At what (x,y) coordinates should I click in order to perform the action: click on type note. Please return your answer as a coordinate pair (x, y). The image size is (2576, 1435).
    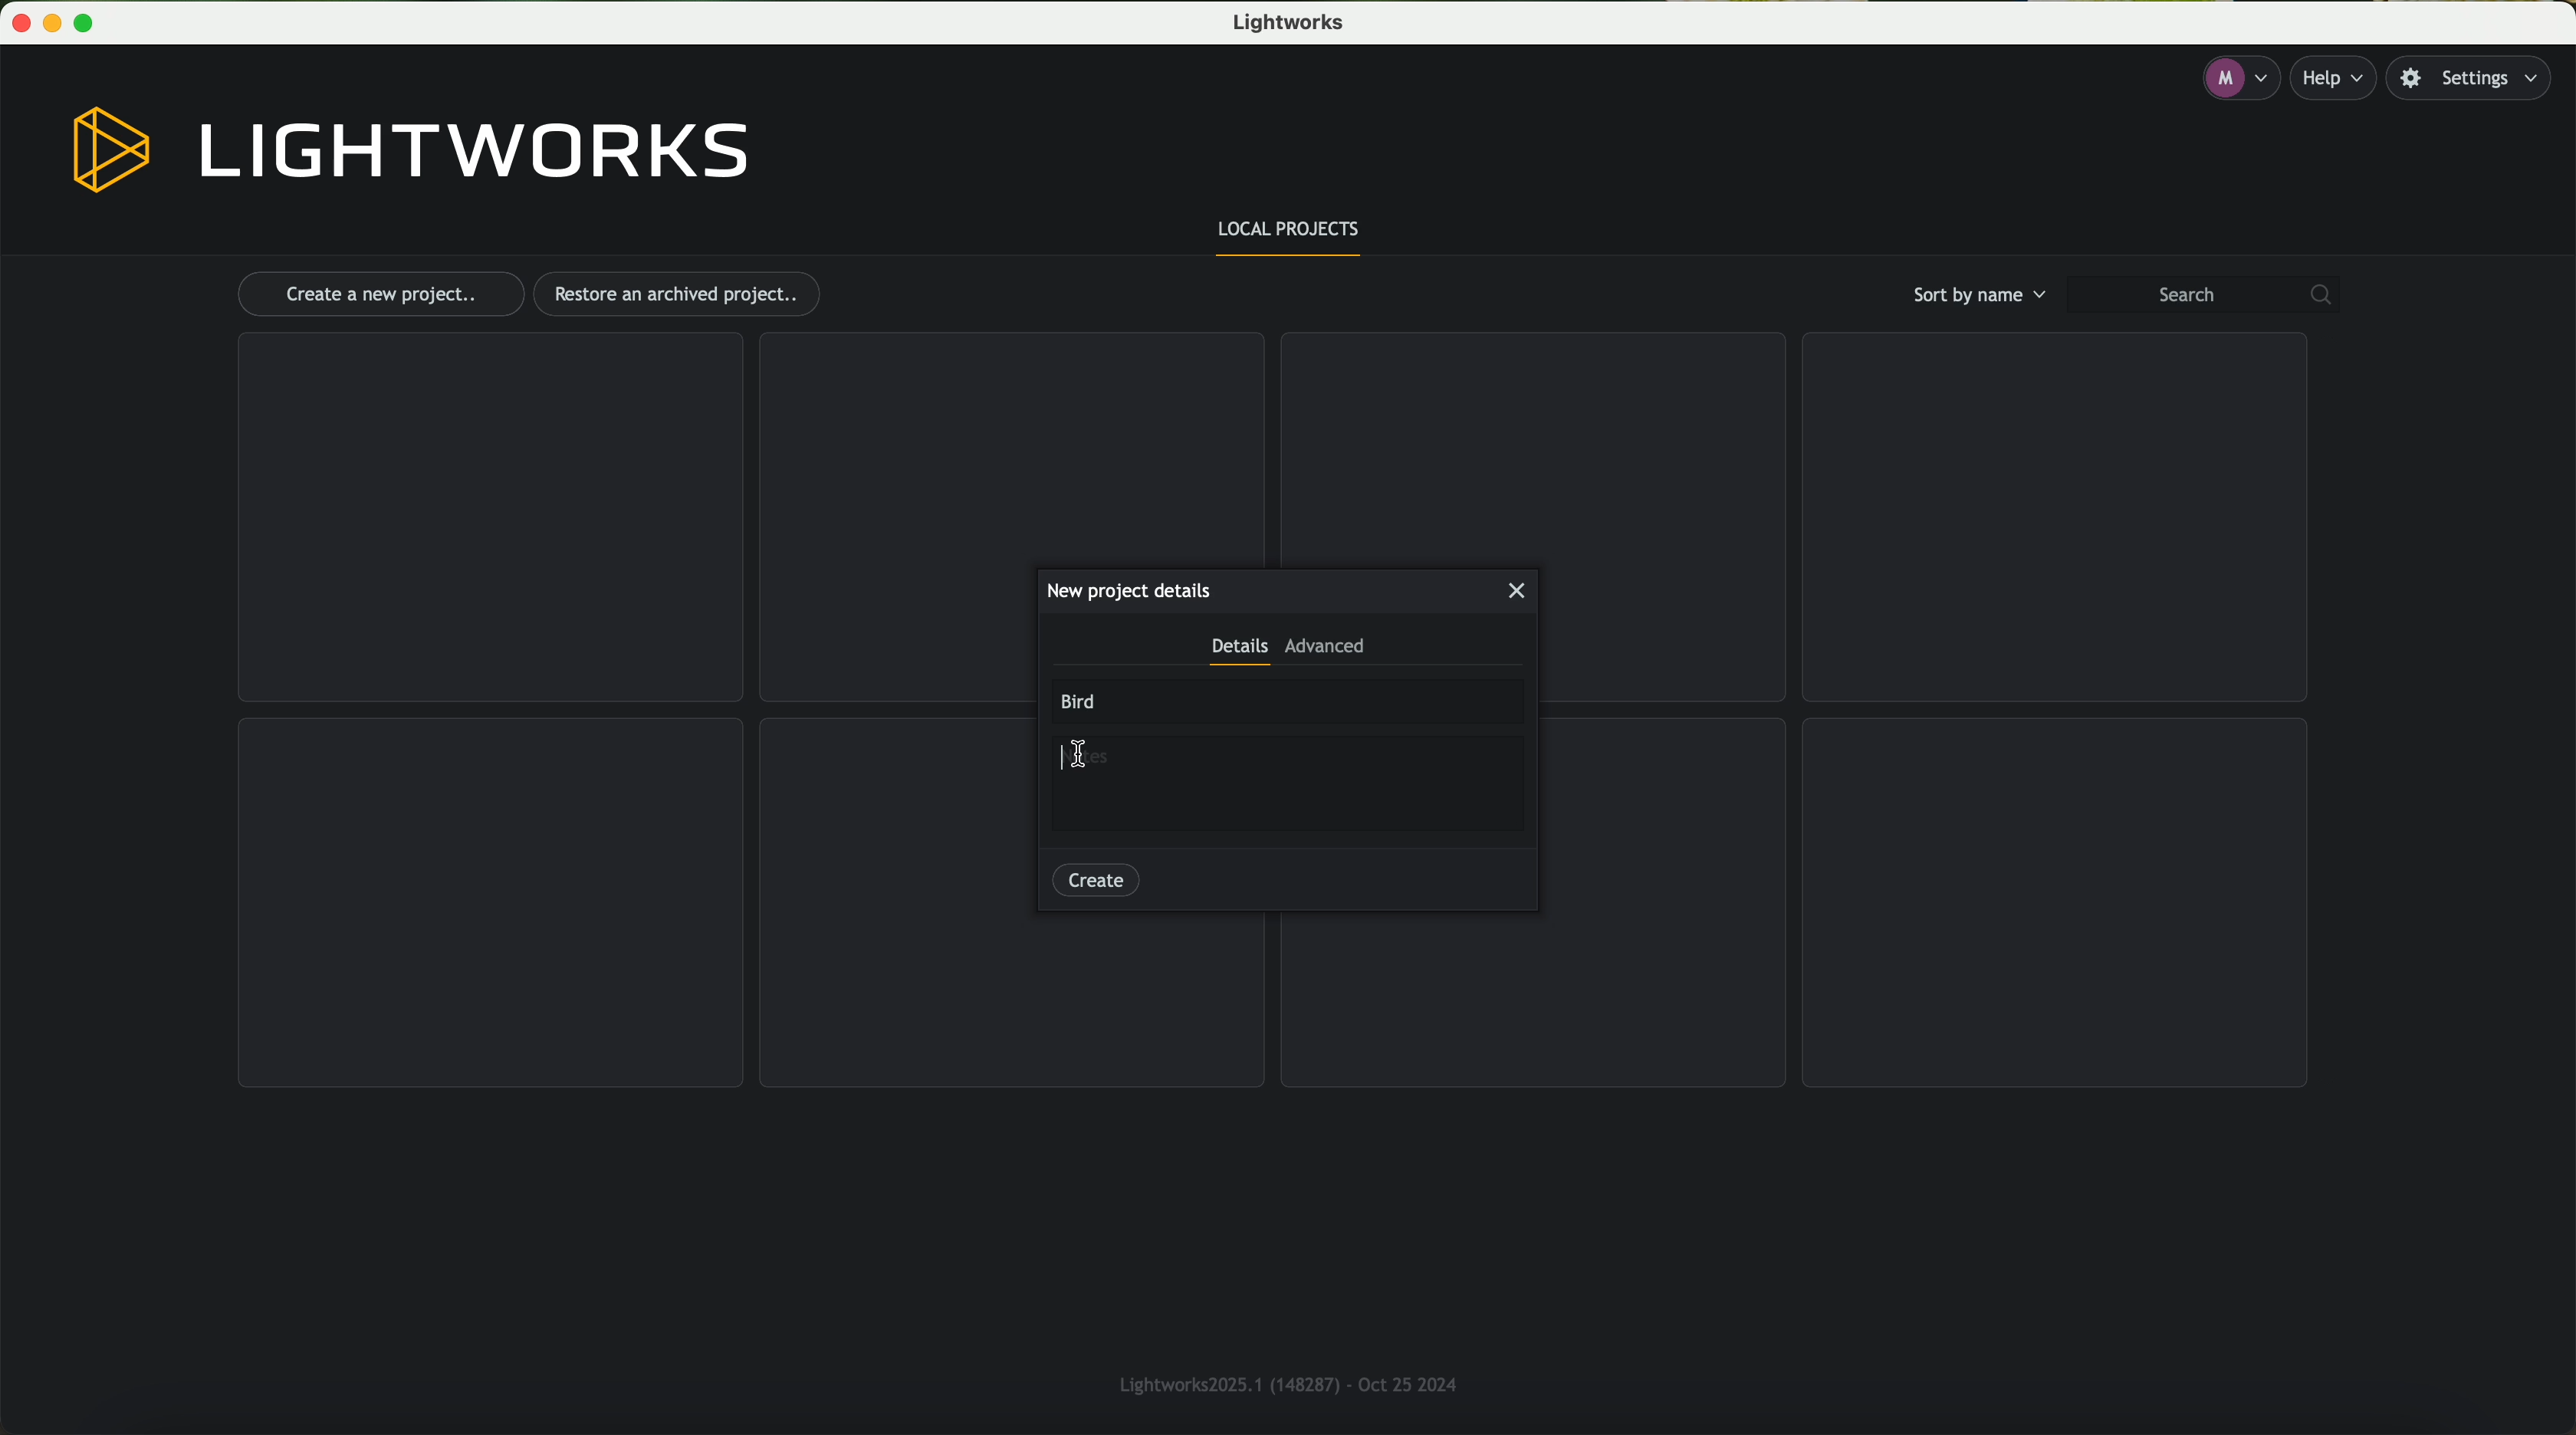
    Looking at the image, I should click on (1095, 761).